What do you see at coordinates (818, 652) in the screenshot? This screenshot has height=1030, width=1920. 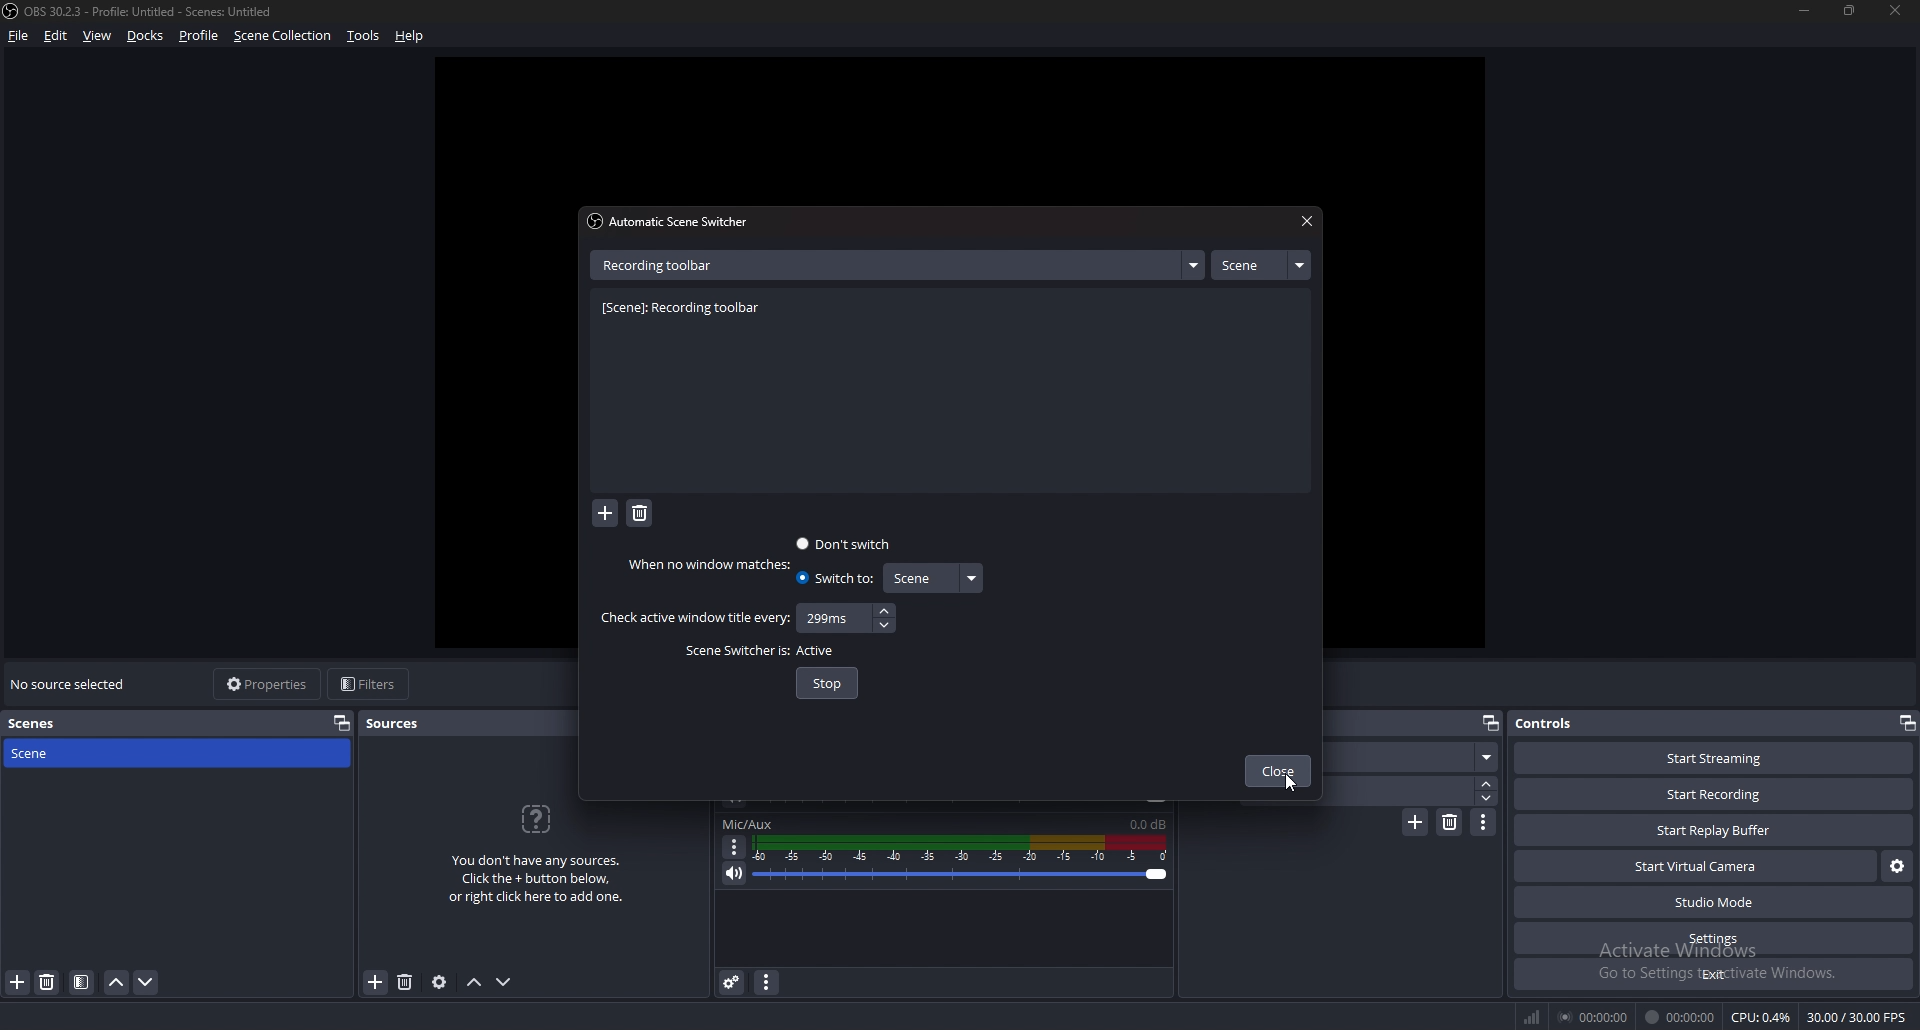 I see `active` at bounding box center [818, 652].